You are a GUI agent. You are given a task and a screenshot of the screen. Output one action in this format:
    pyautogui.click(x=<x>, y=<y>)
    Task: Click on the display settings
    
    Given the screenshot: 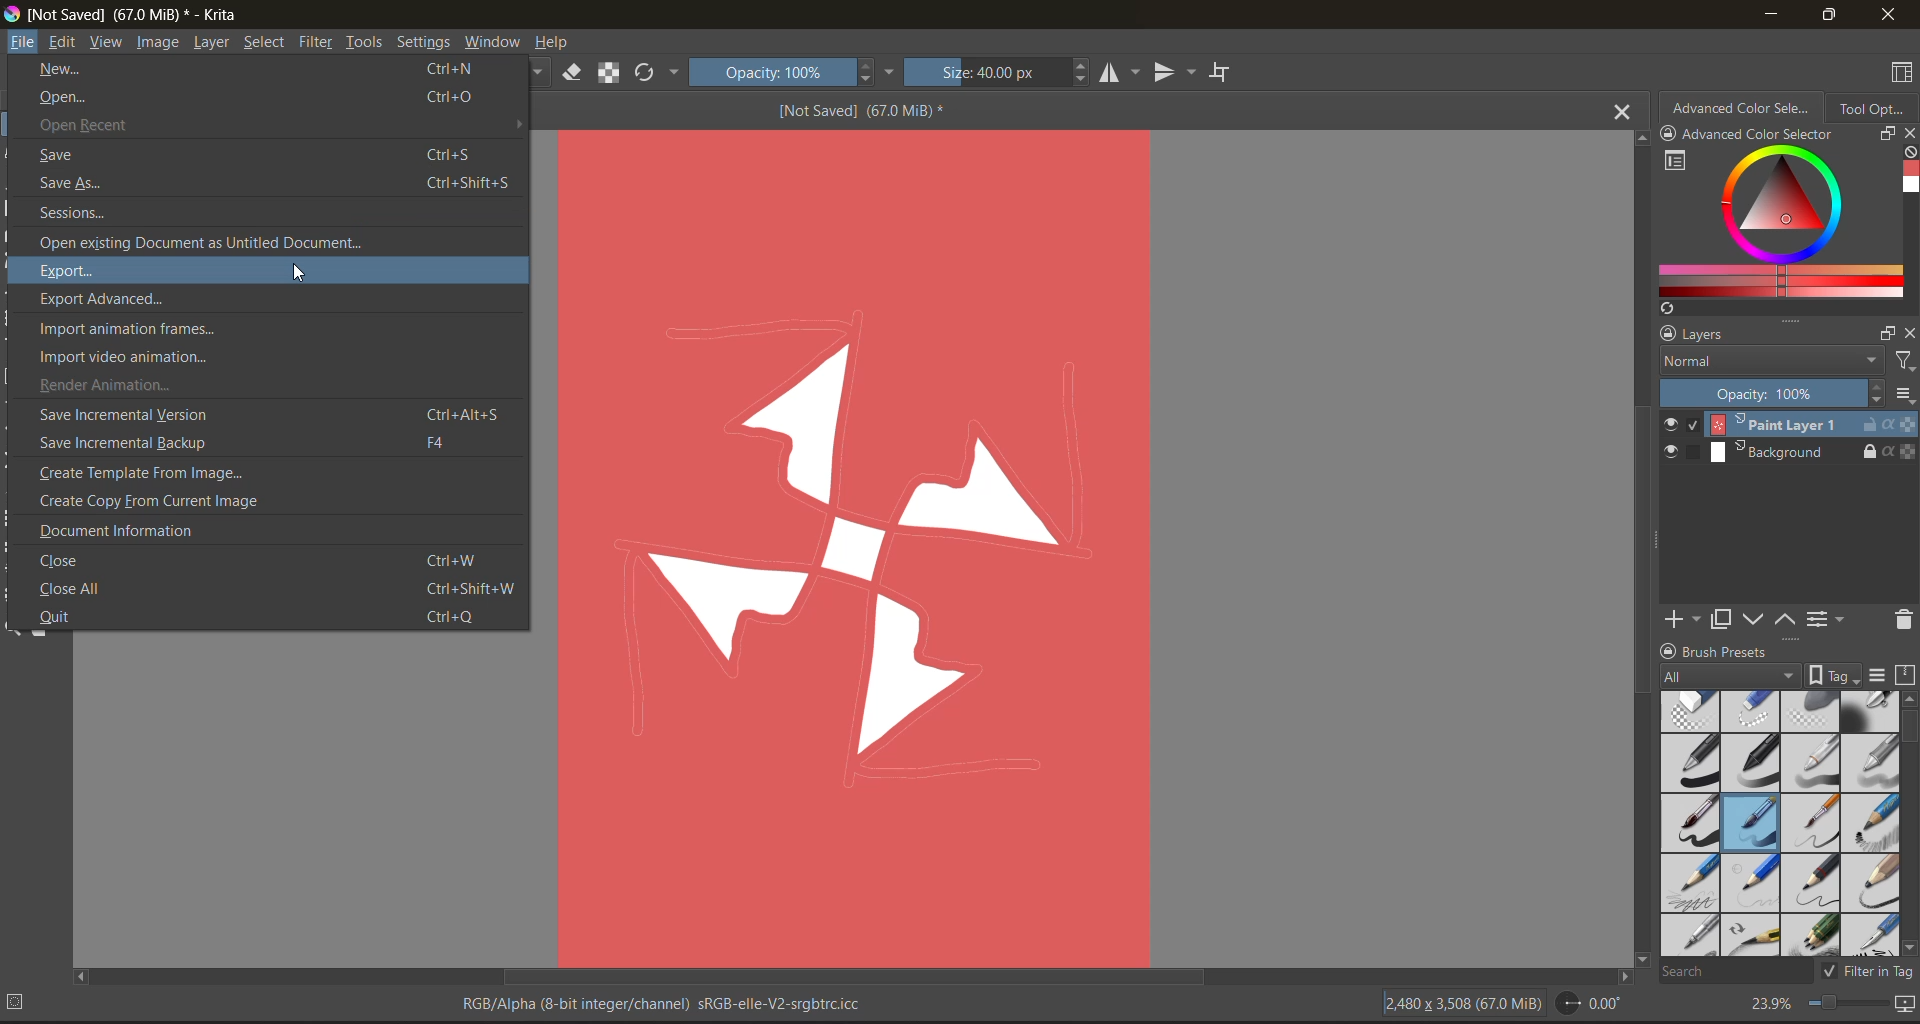 What is the action you would take?
    pyautogui.click(x=1881, y=676)
    